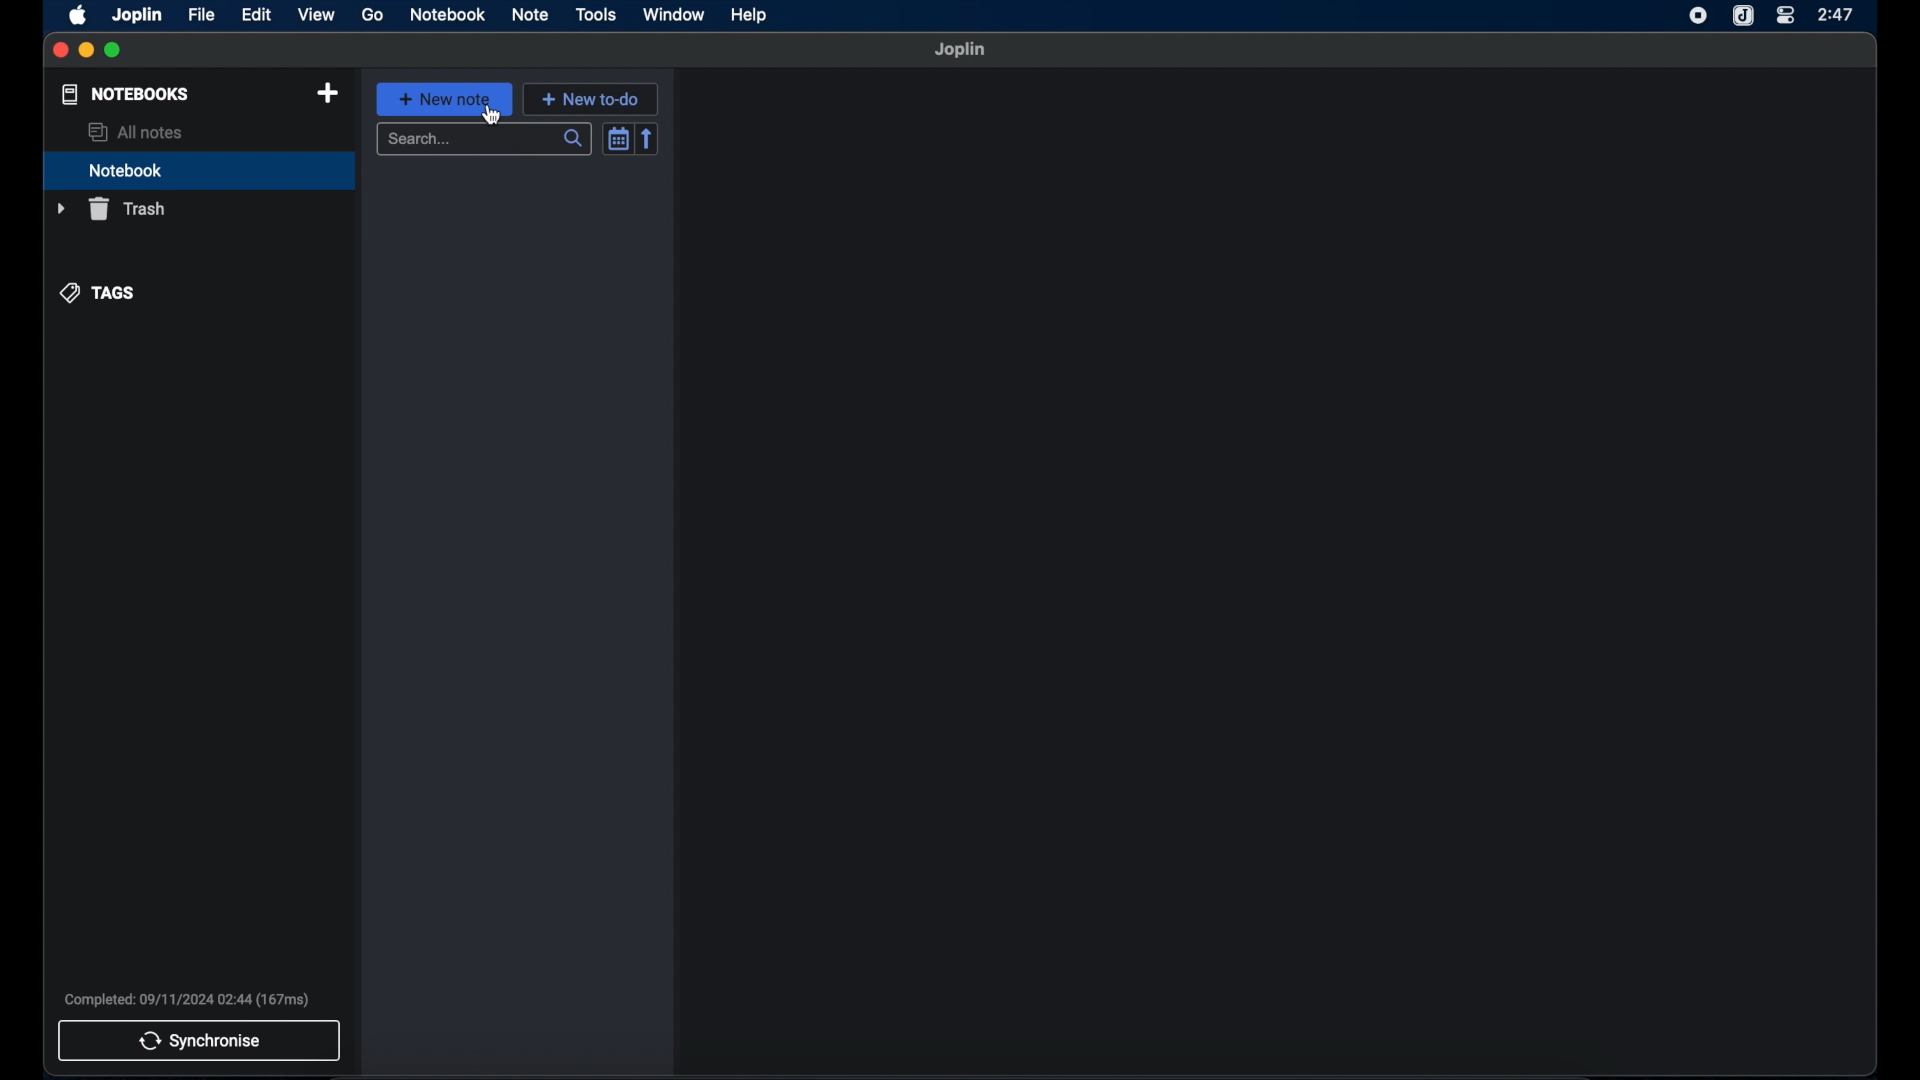 The height and width of the screenshot is (1080, 1920). Describe the element at coordinates (125, 94) in the screenshot. I see `notebooks` at that location.